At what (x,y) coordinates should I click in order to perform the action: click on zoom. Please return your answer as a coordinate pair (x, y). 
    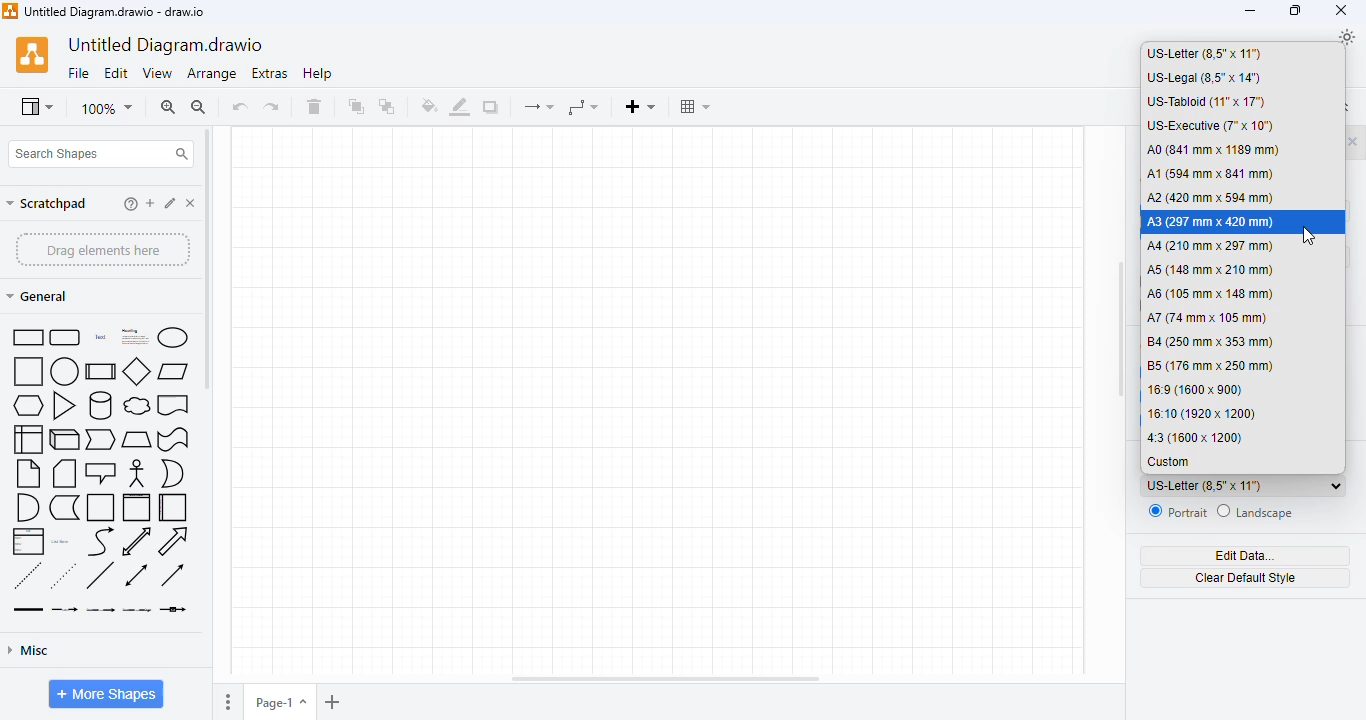
    Looking at the image, I should click on (107, 110).